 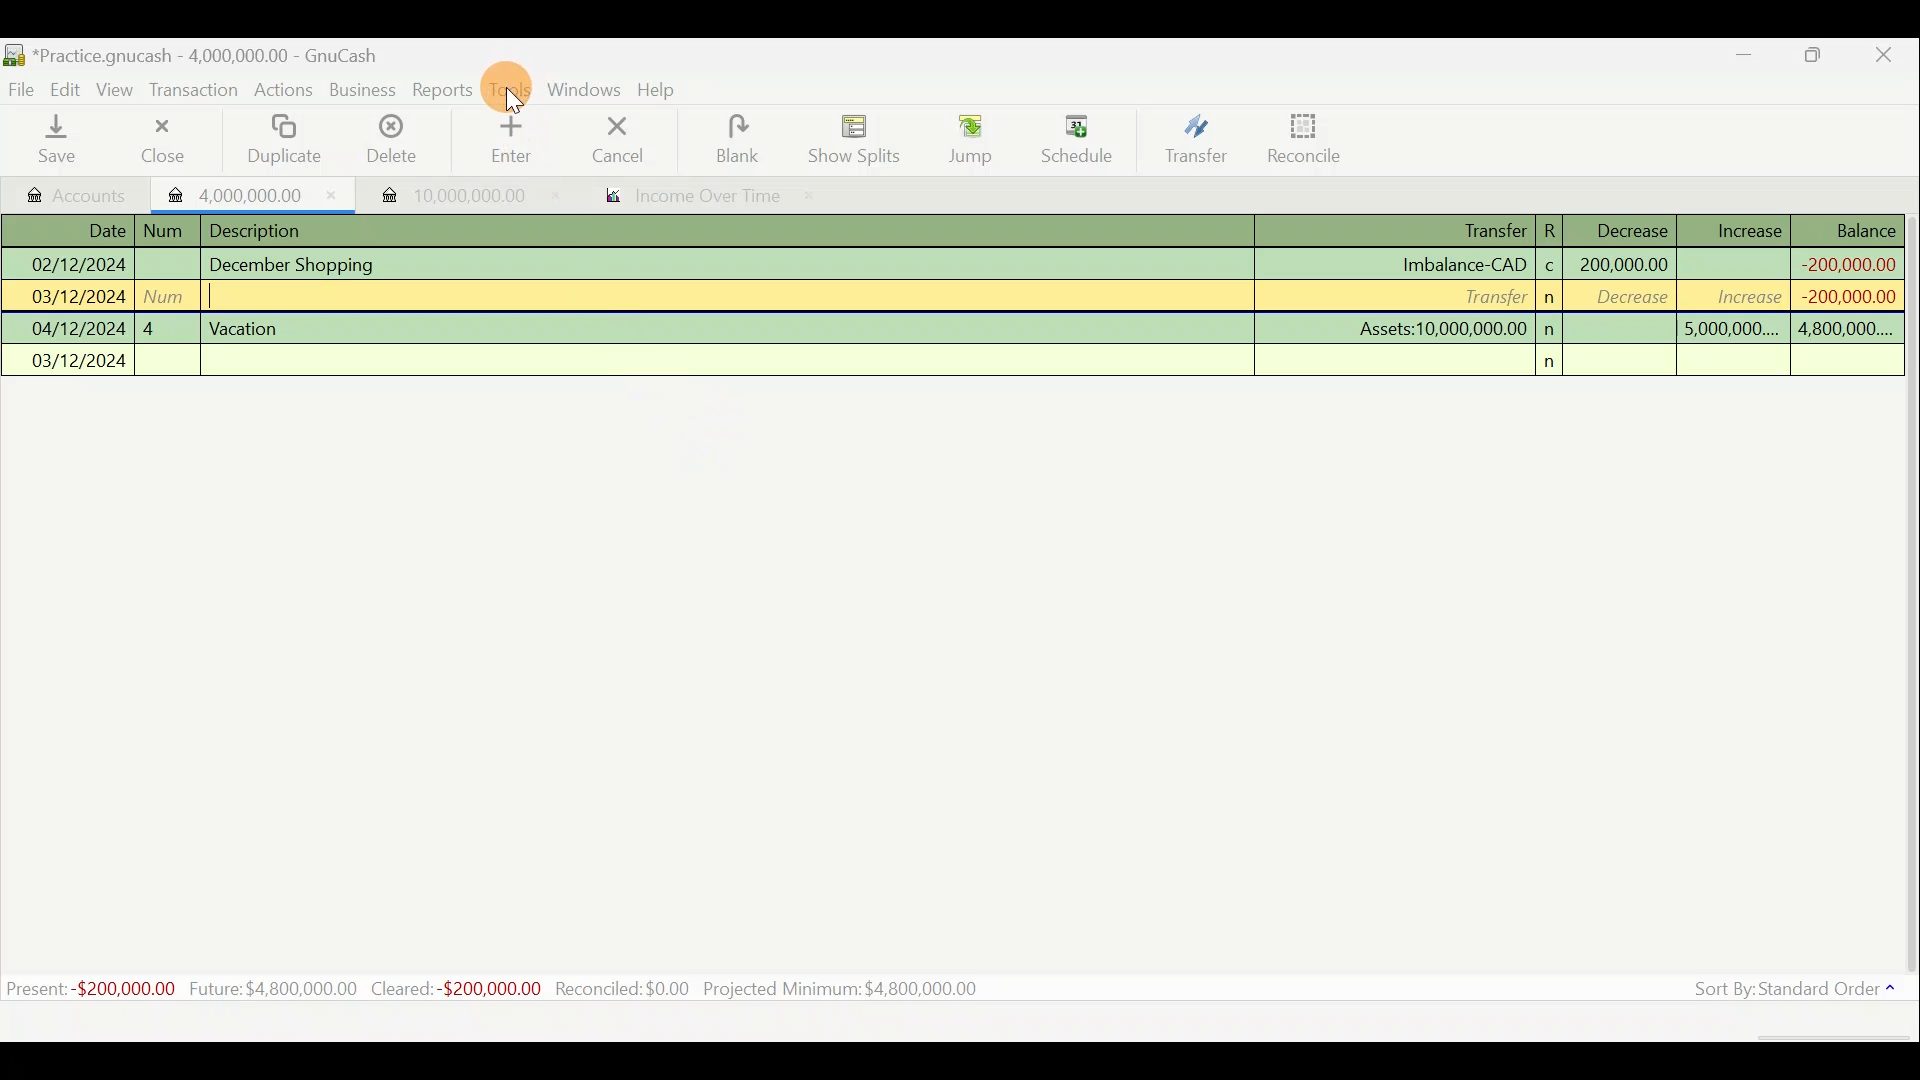 What do you see at coordinates (1841, 296) in the screenshot?
I see `-200,000,000` at bounding box center [1841, 296].